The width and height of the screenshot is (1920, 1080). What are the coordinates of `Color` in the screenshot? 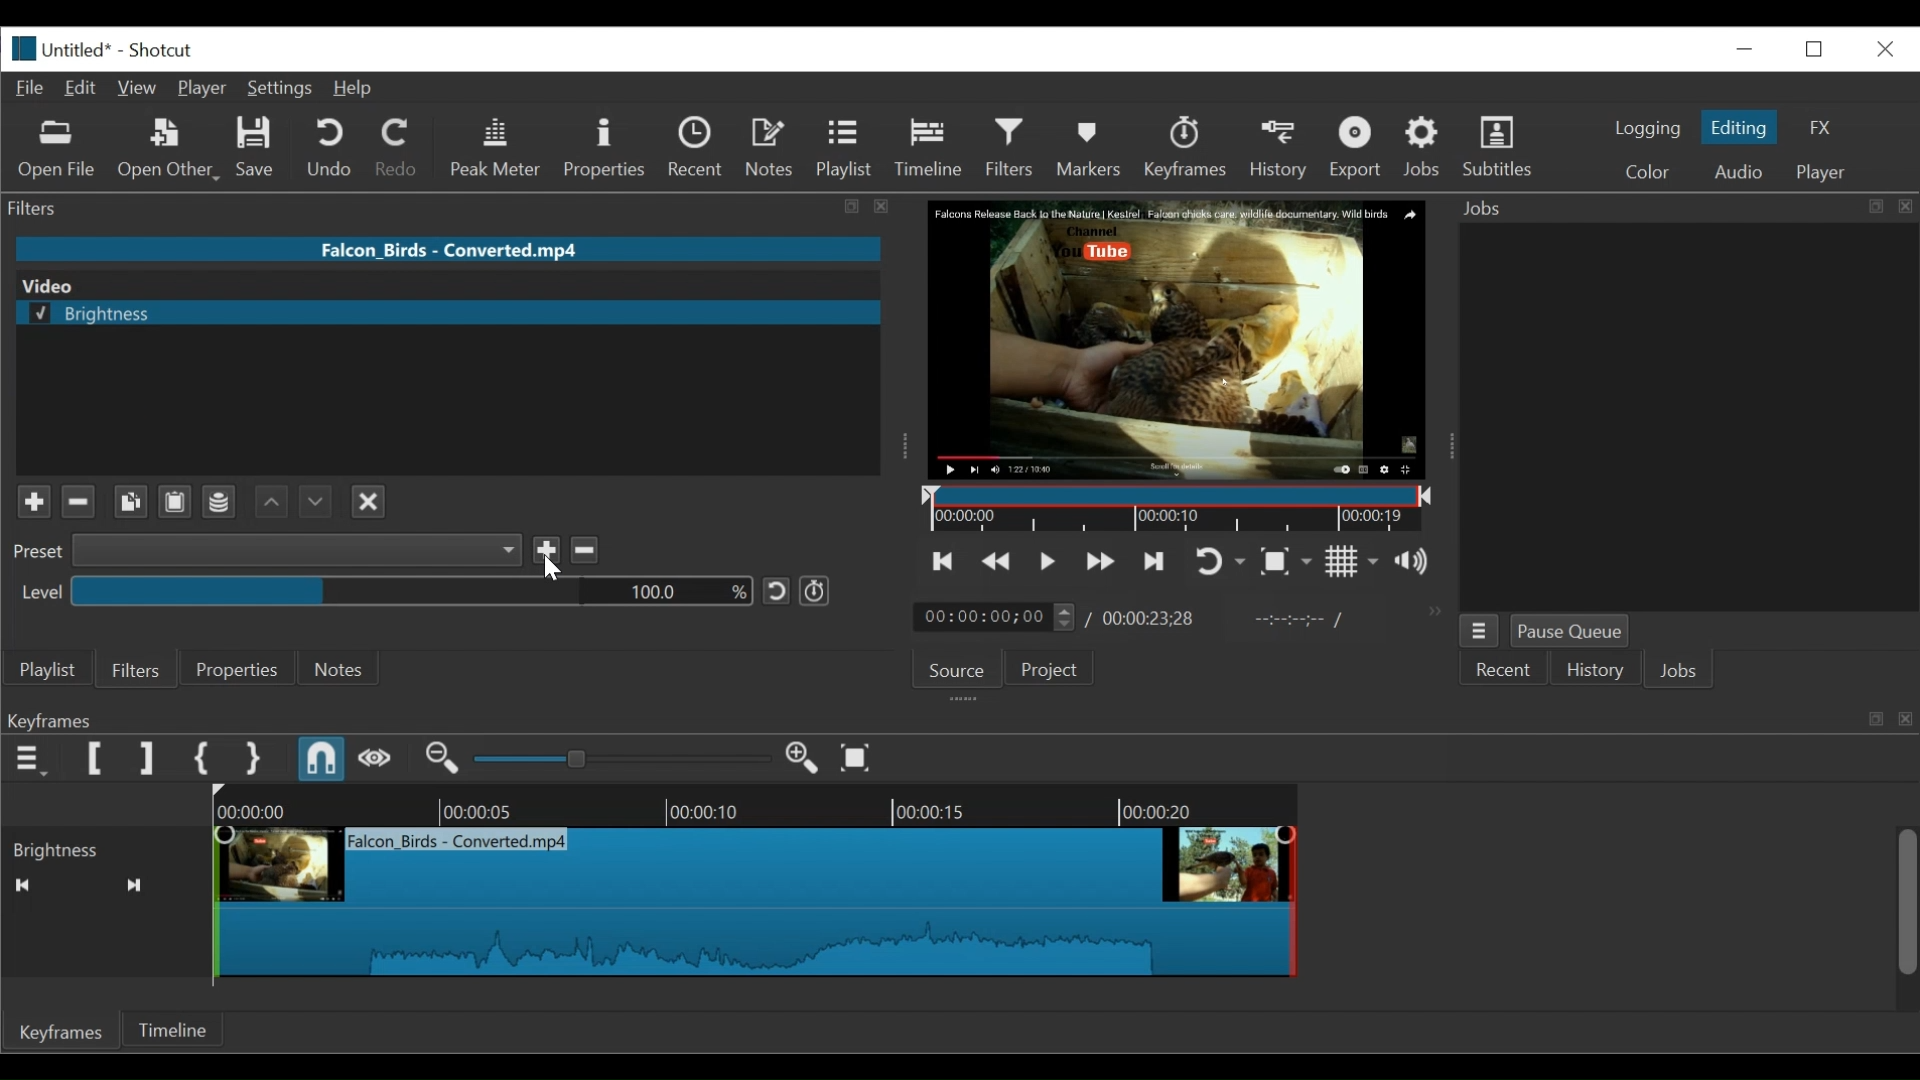 It's located at (1648, 170).